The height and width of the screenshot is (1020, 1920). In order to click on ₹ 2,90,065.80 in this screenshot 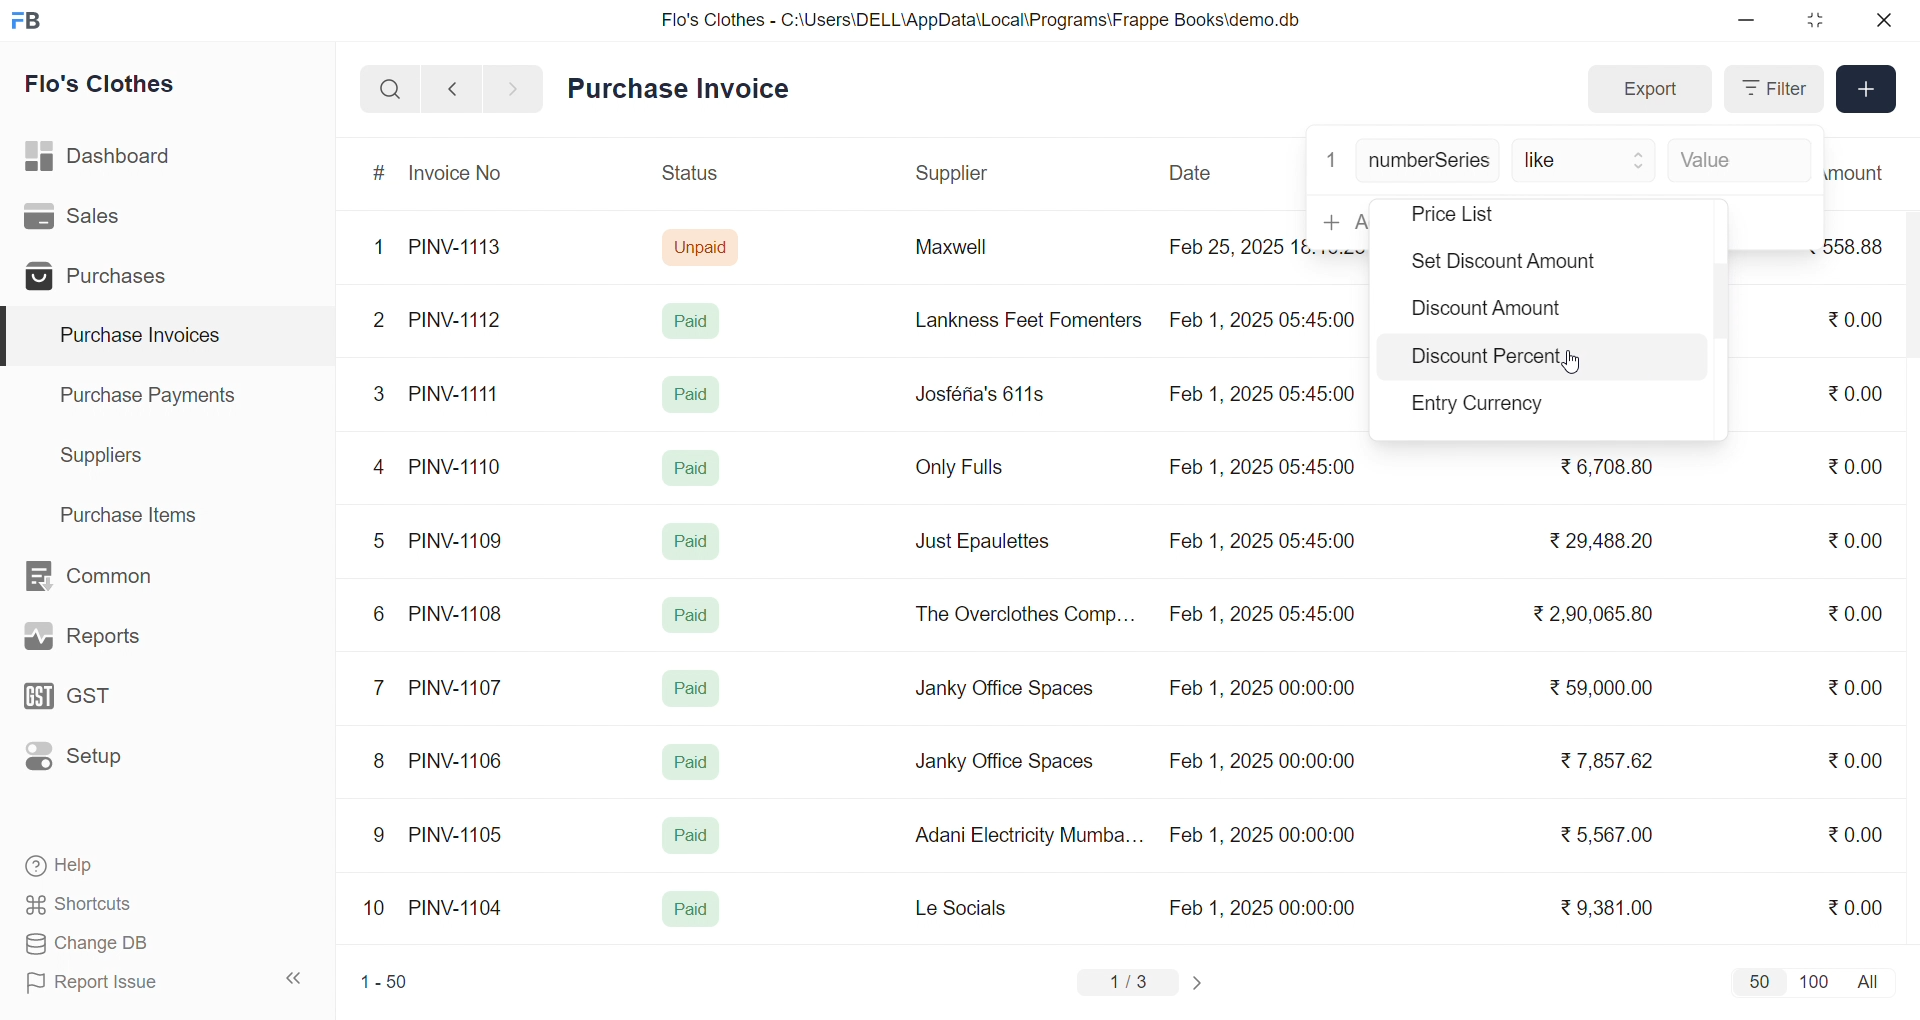, I will do `click(1595, 615)`.